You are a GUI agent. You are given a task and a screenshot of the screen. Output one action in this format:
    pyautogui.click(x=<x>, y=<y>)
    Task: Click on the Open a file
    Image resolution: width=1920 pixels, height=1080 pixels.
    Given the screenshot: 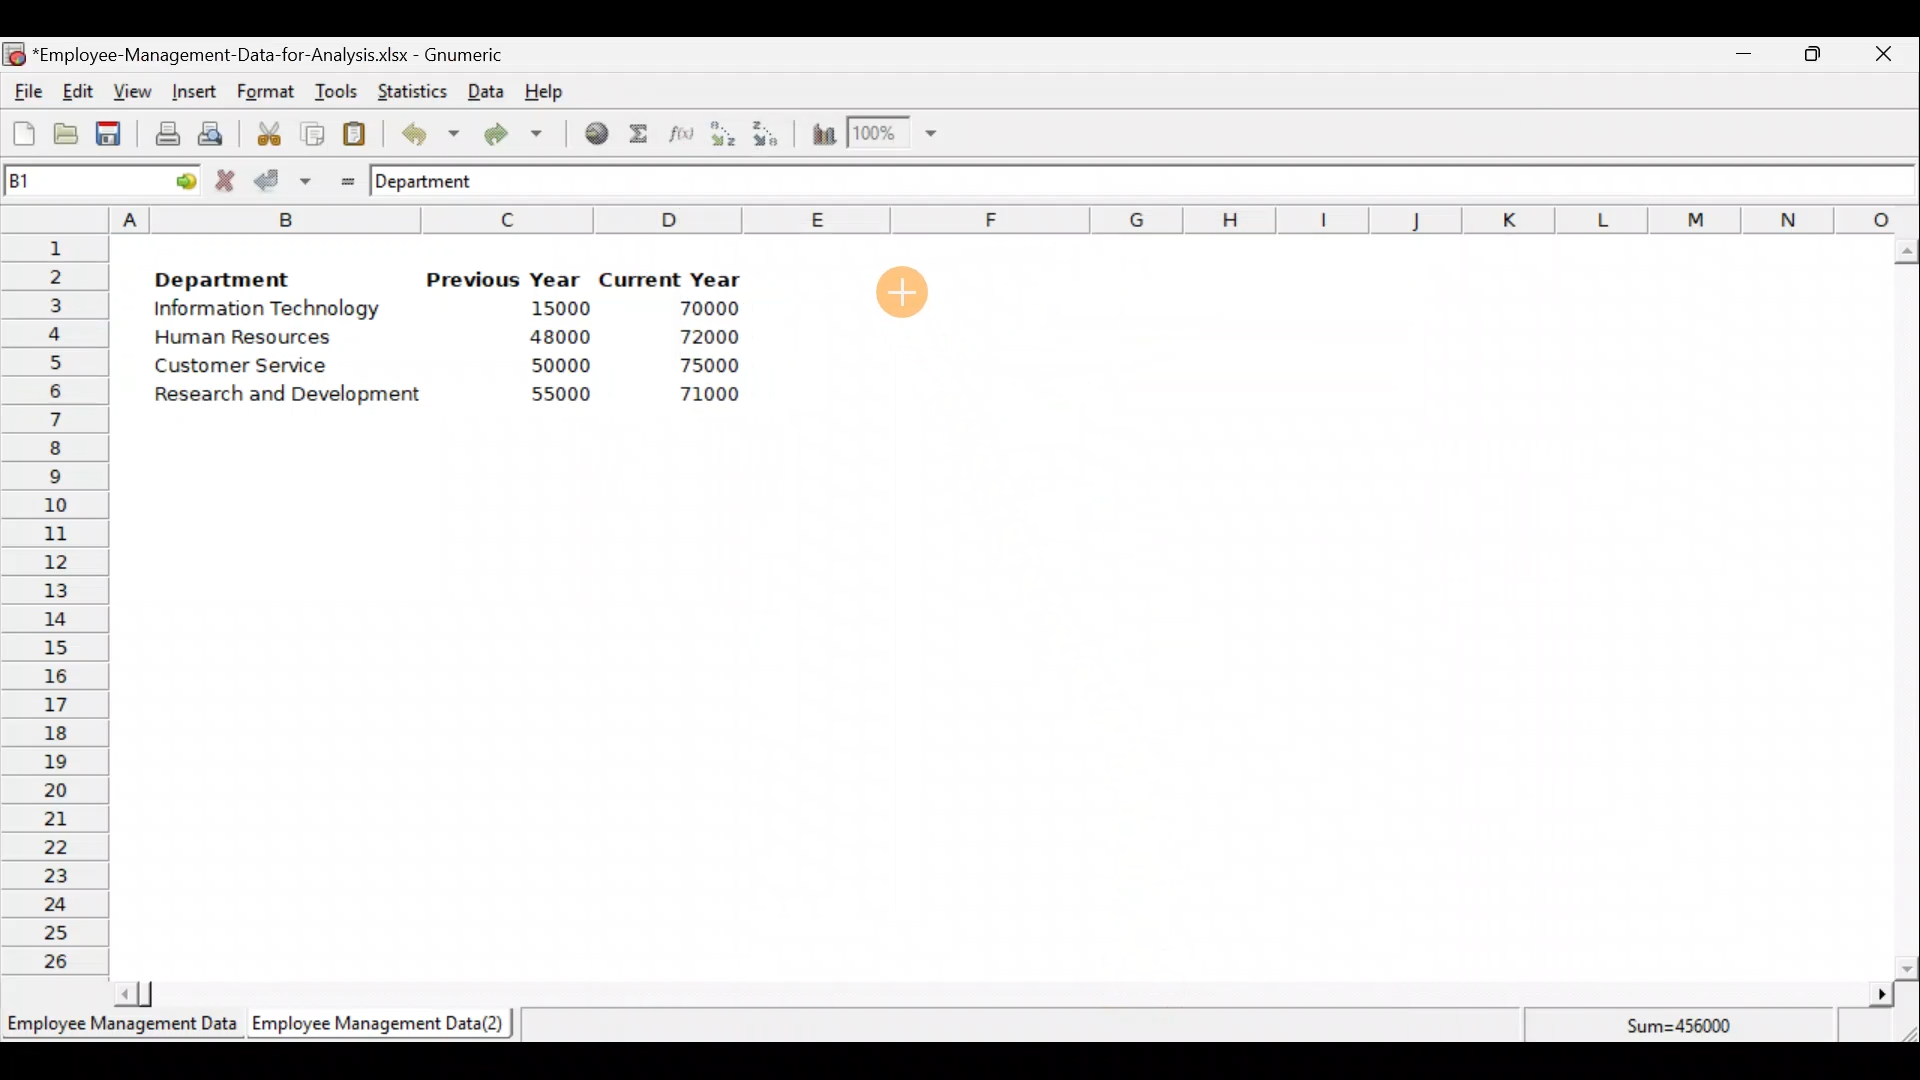 What is the action you would take?
    pyautogui.click(x=71, y=136)
    